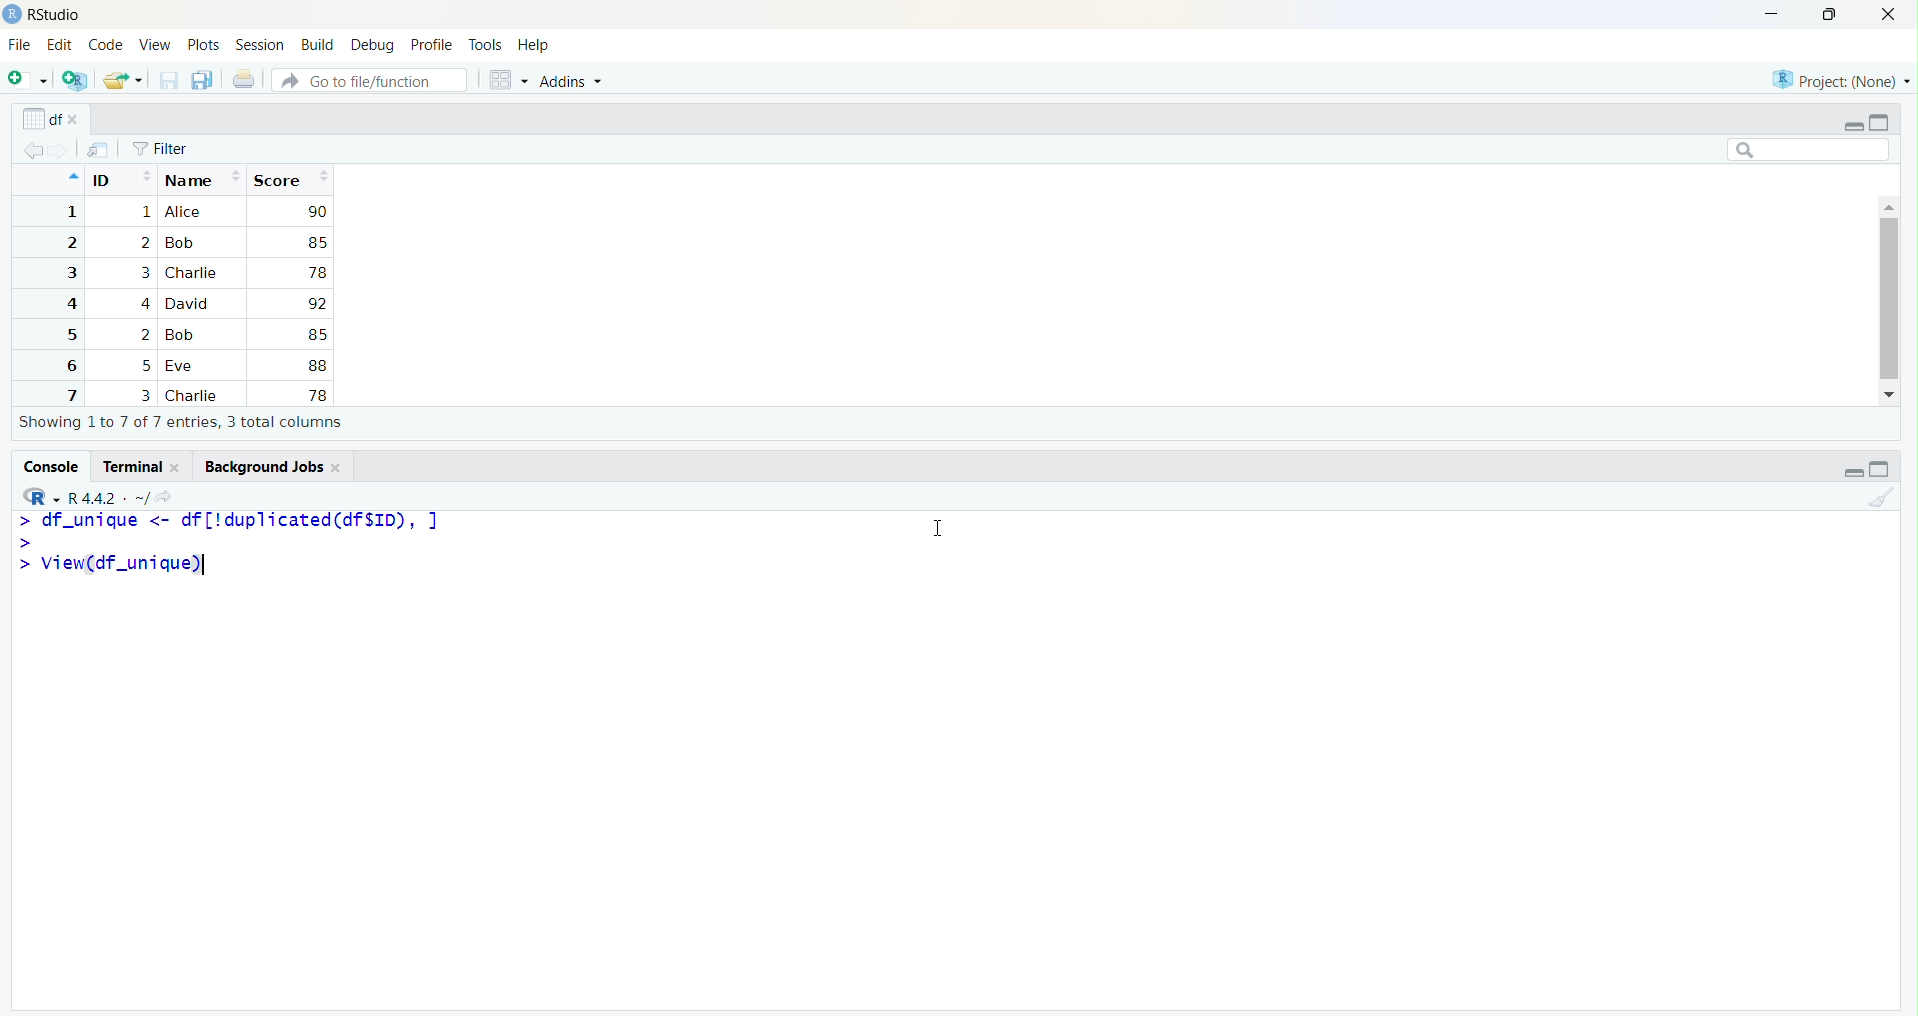 Image resolution: width=1918 pixels, height=1016 pixels. I want to click on Profile, so click(432, 46).